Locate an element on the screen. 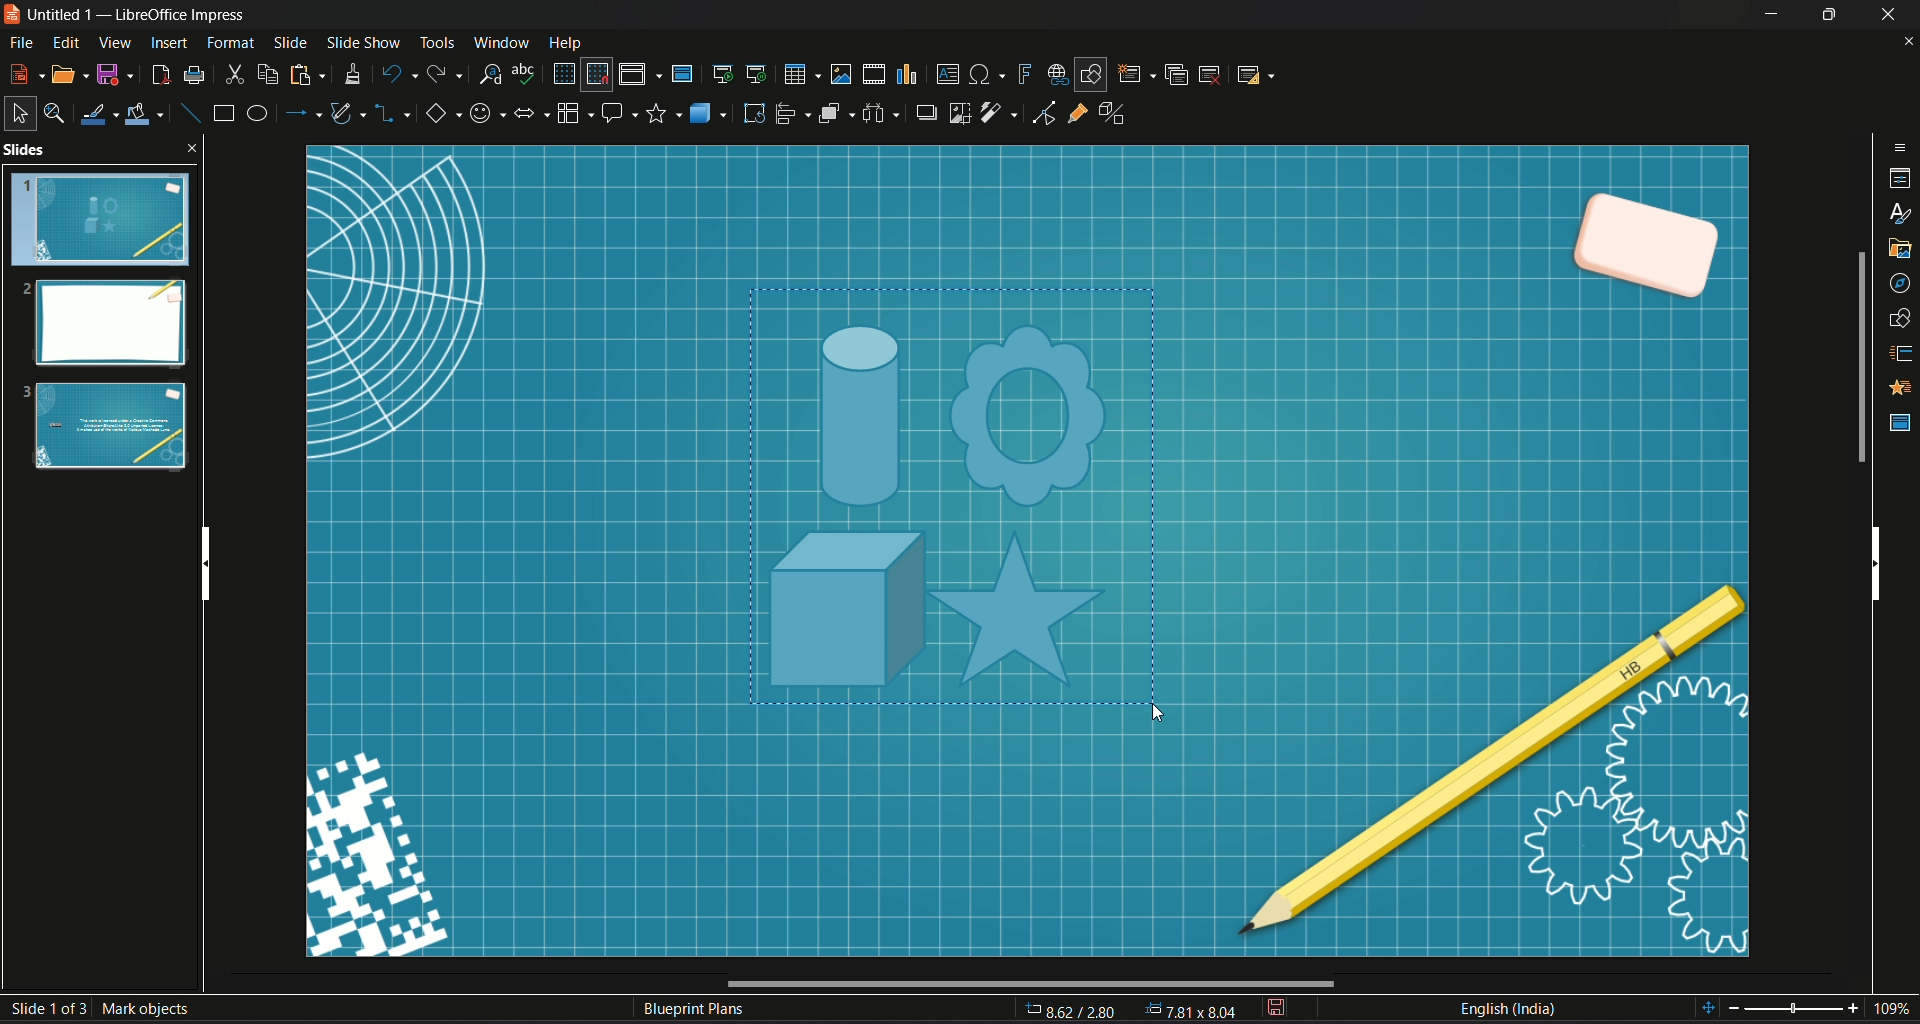 The image size is (1920, 1024). Slides is located at coordinates (101, 312).